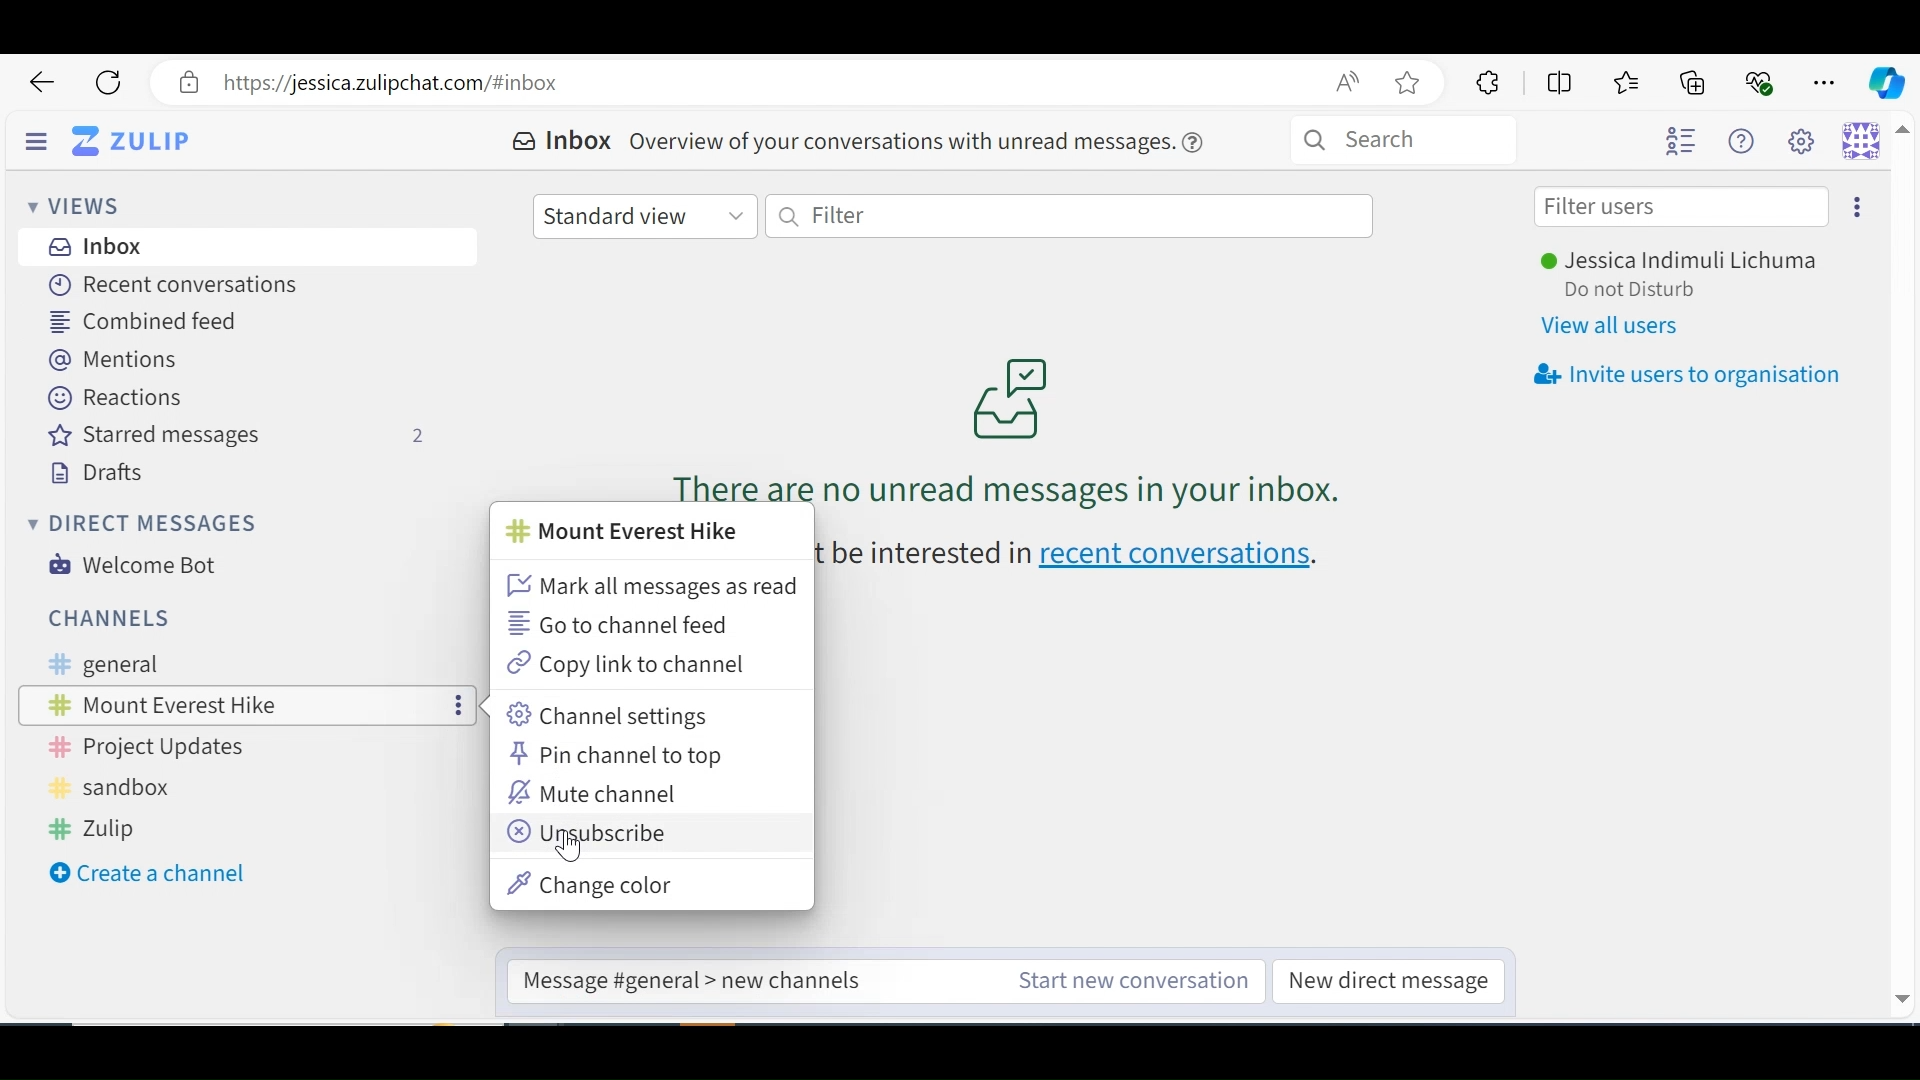 Image resolution: width=1920 pixels, height=1080 pixels. What do you see at coordinates (627, 663) in the screenshot?
I see `Copy link to channel` at bounding box center [627, 663].